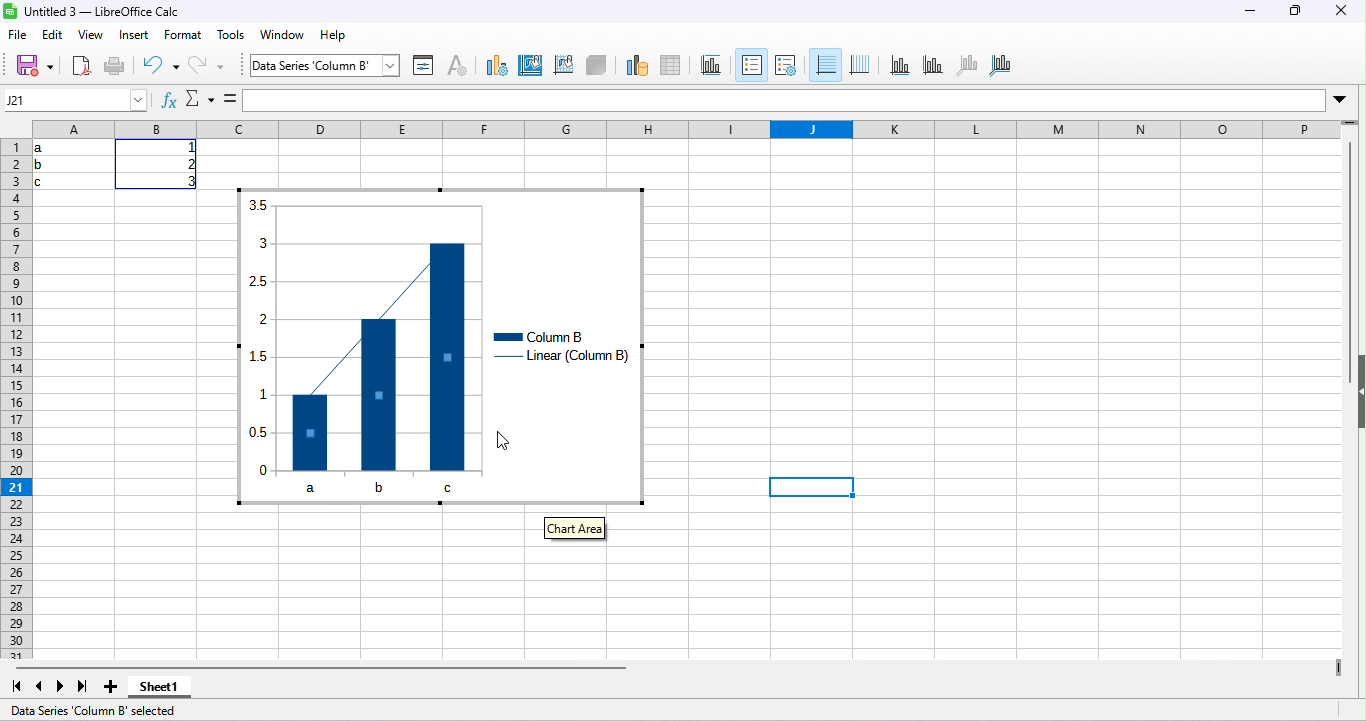 Image resolution: width=1366 pixels, height=722 pixels. What do you see at coordinates (462, 490) in the screenshot?
I see `c` at bounding box center [462, 490].